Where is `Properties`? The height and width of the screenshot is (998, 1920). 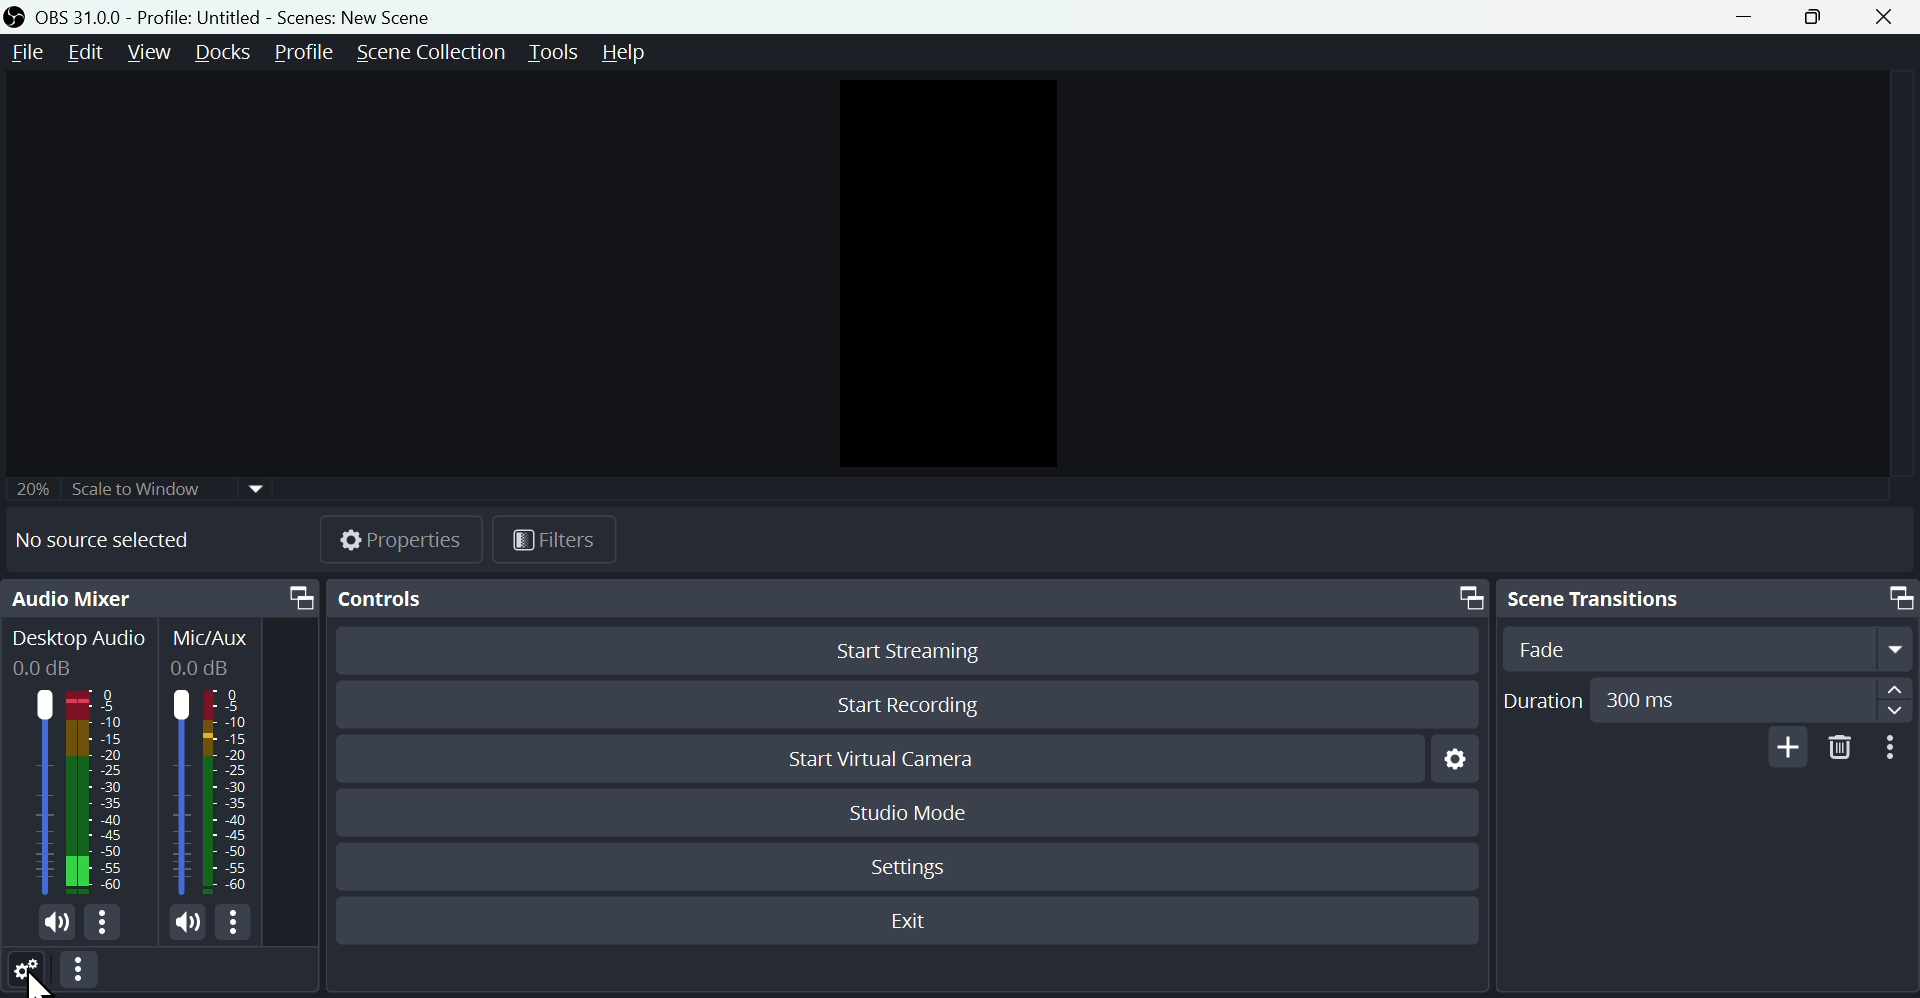
Properties is located at coordinates (402, 538).